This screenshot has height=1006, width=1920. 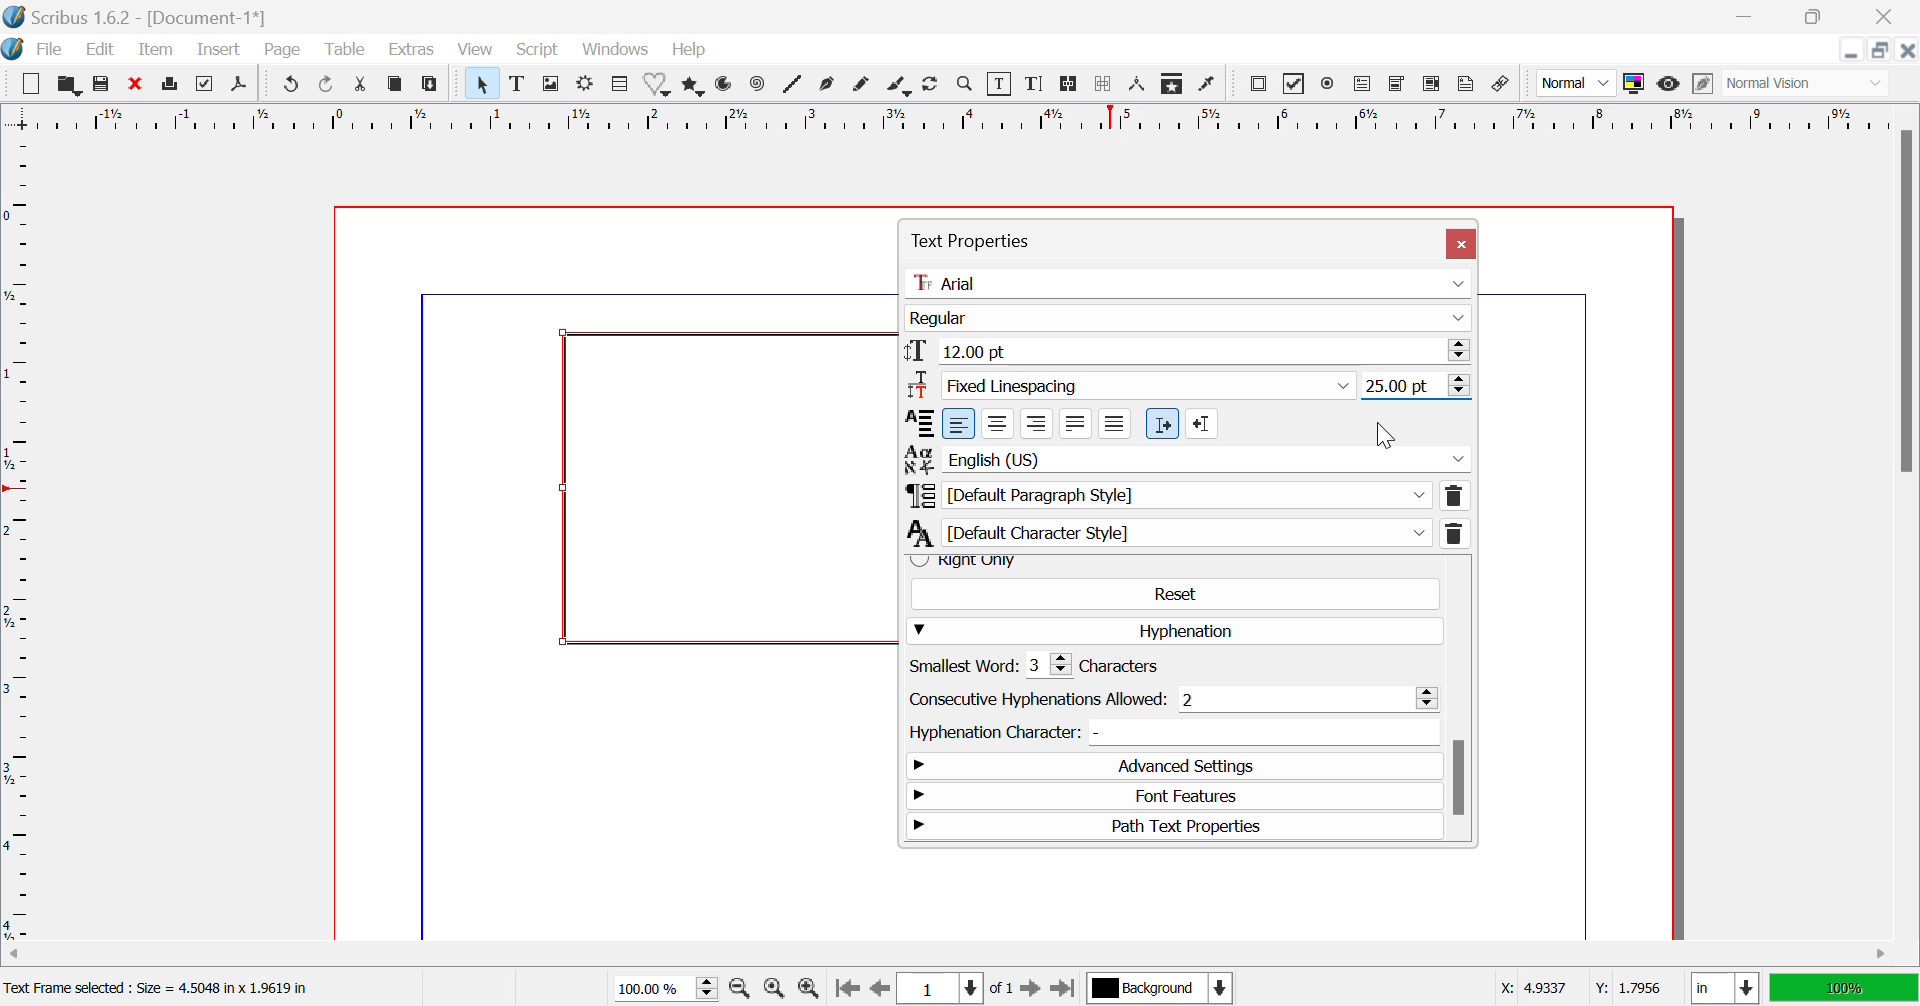 I want to click on Text Frame selected : Size = 4.5048 in x 1.9619 in, so click(x=165, y=988).